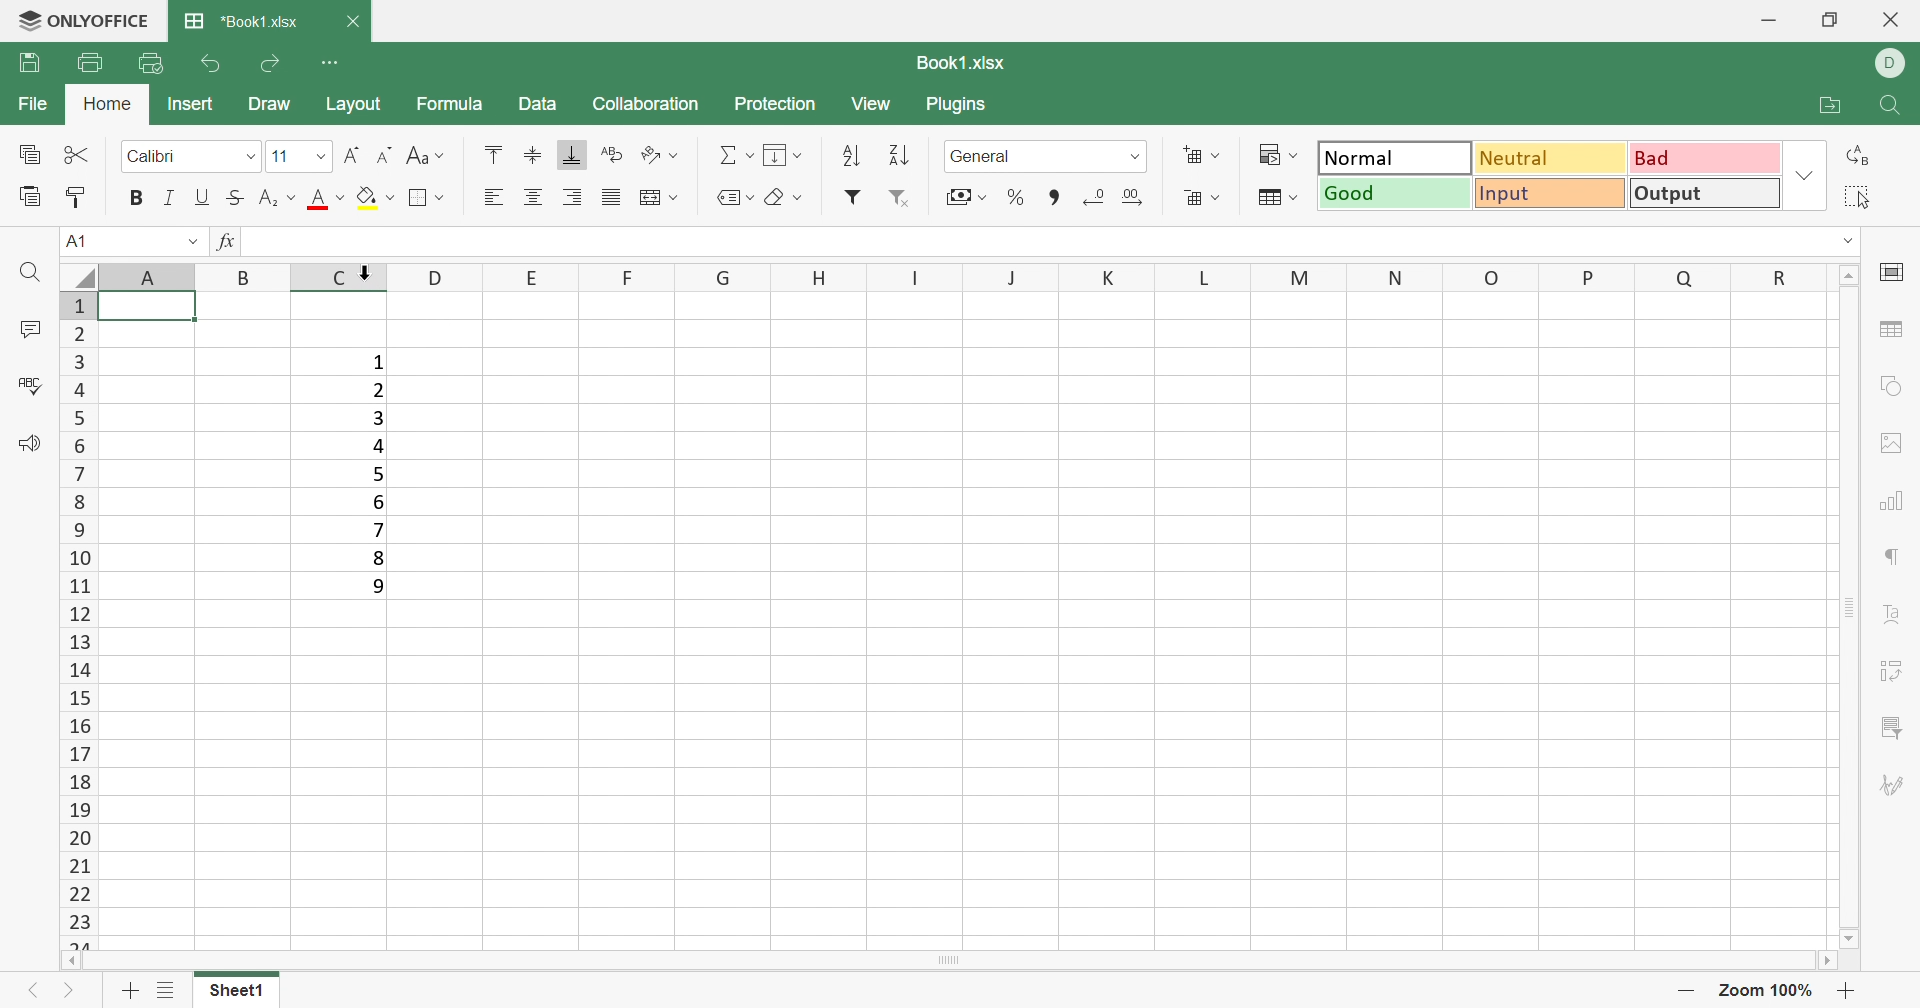 The height and width of the screenshot is (1008, 1920). Describe the element at coordinates (86, 64) in the screenshot. I see `Print` at that location.